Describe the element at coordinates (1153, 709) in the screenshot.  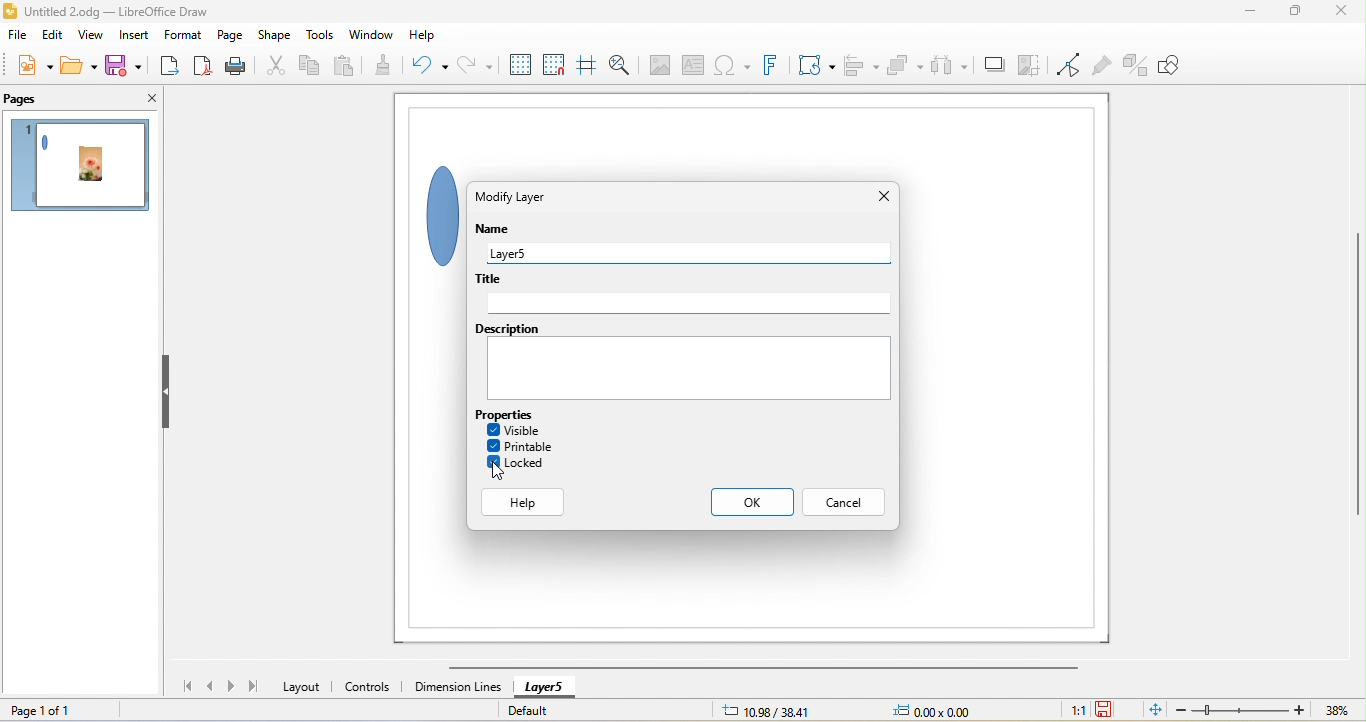
I see `fit page to current window` at that location.